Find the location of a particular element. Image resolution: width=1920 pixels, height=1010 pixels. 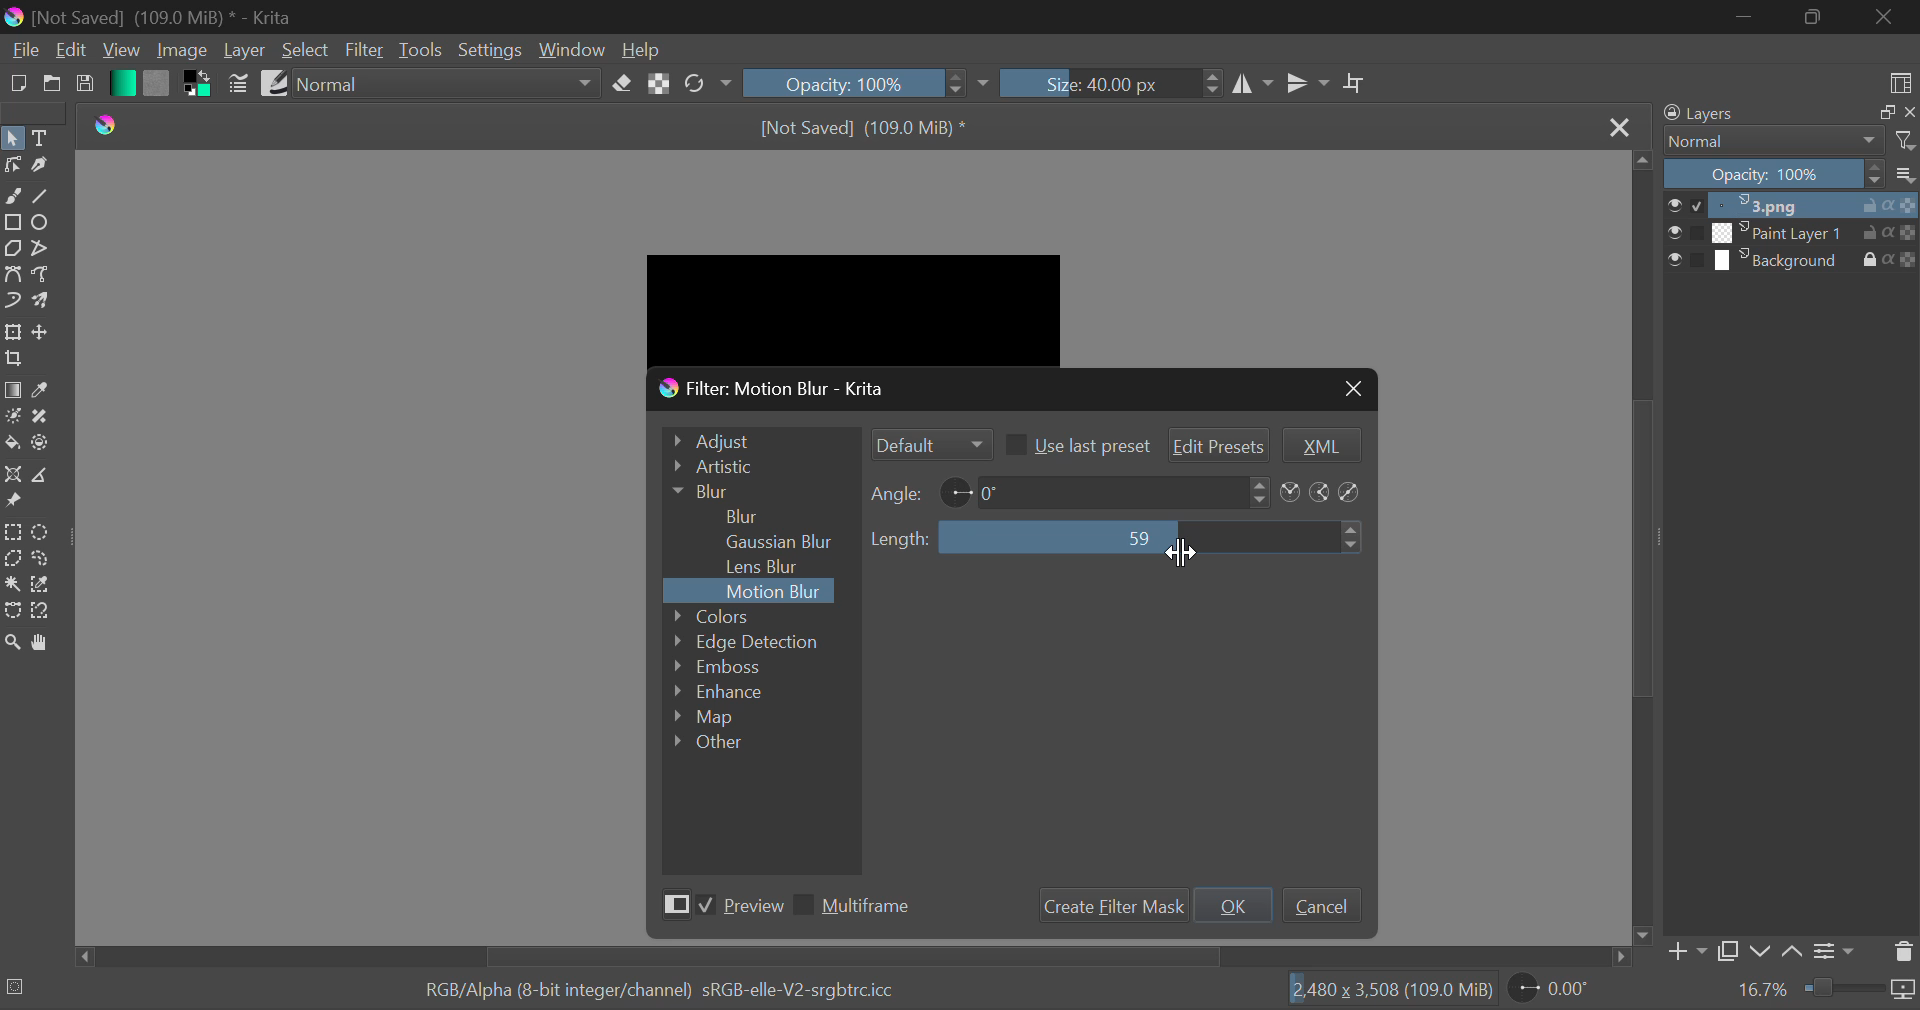

Polygons is located at coordinates (12, 249).